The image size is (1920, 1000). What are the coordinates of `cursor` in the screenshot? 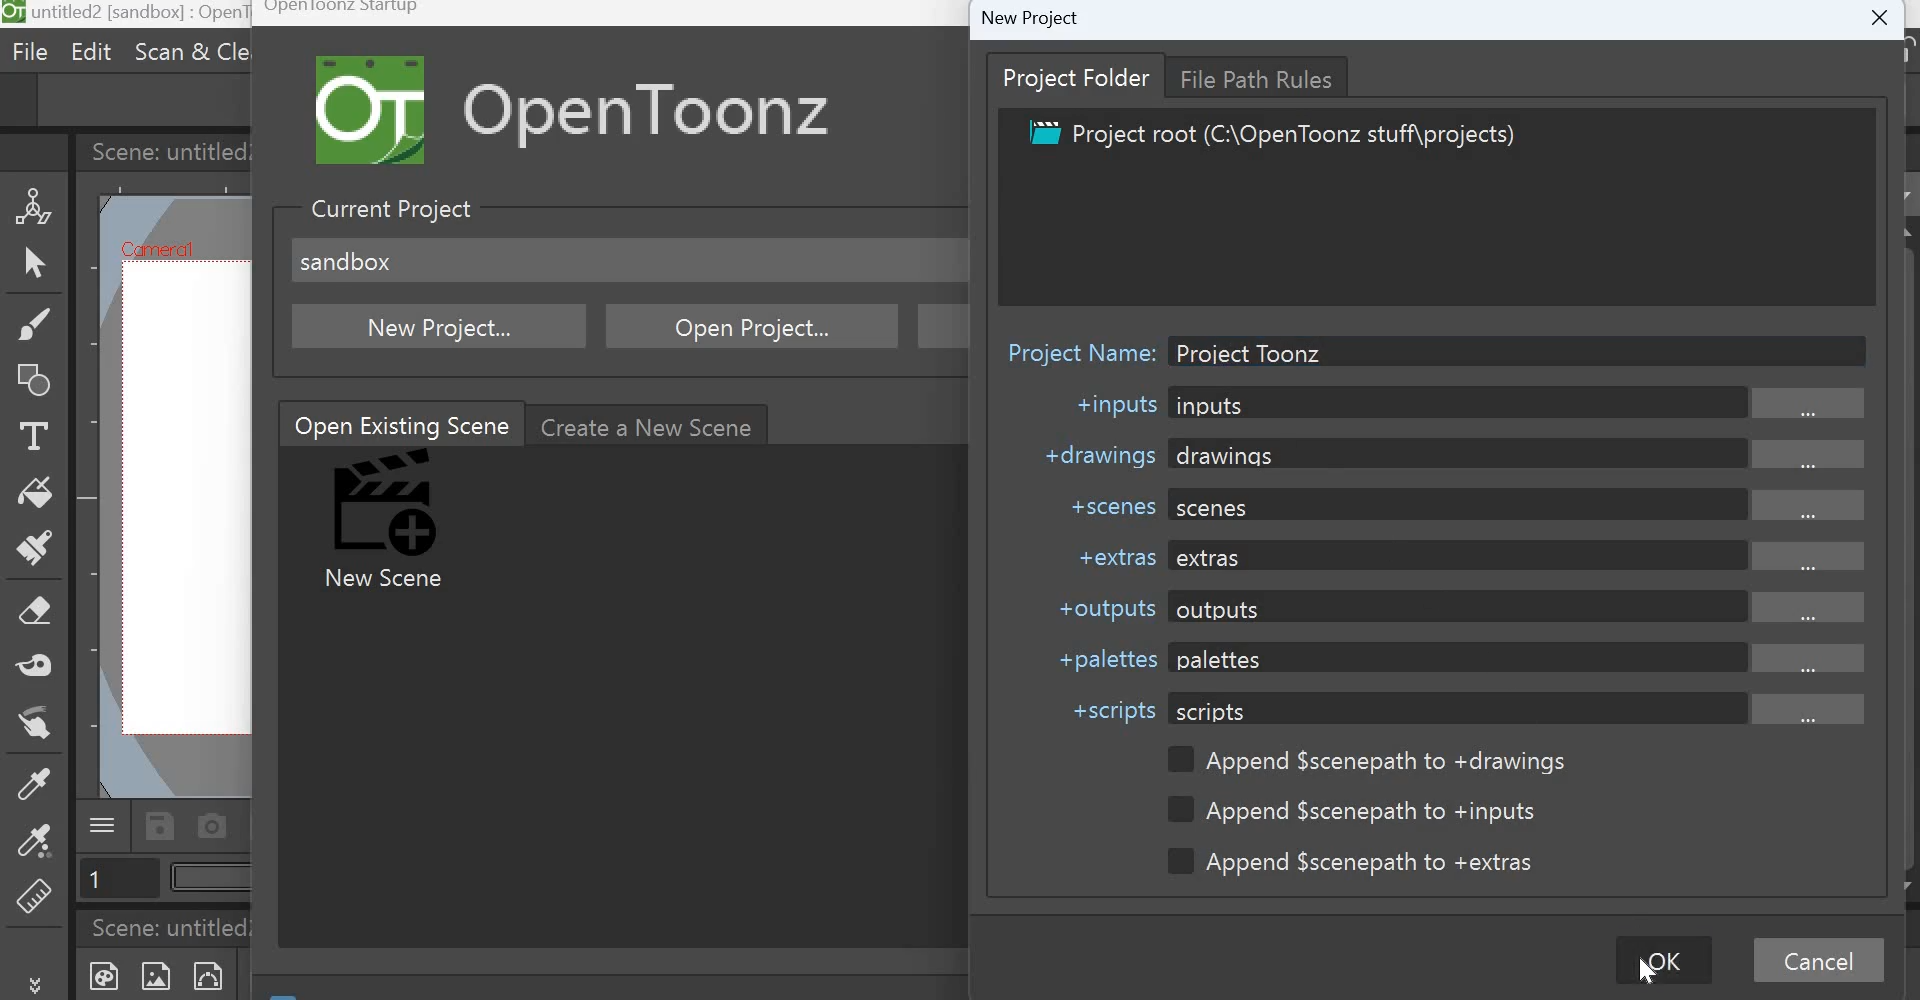 It's located at (1647, 969).